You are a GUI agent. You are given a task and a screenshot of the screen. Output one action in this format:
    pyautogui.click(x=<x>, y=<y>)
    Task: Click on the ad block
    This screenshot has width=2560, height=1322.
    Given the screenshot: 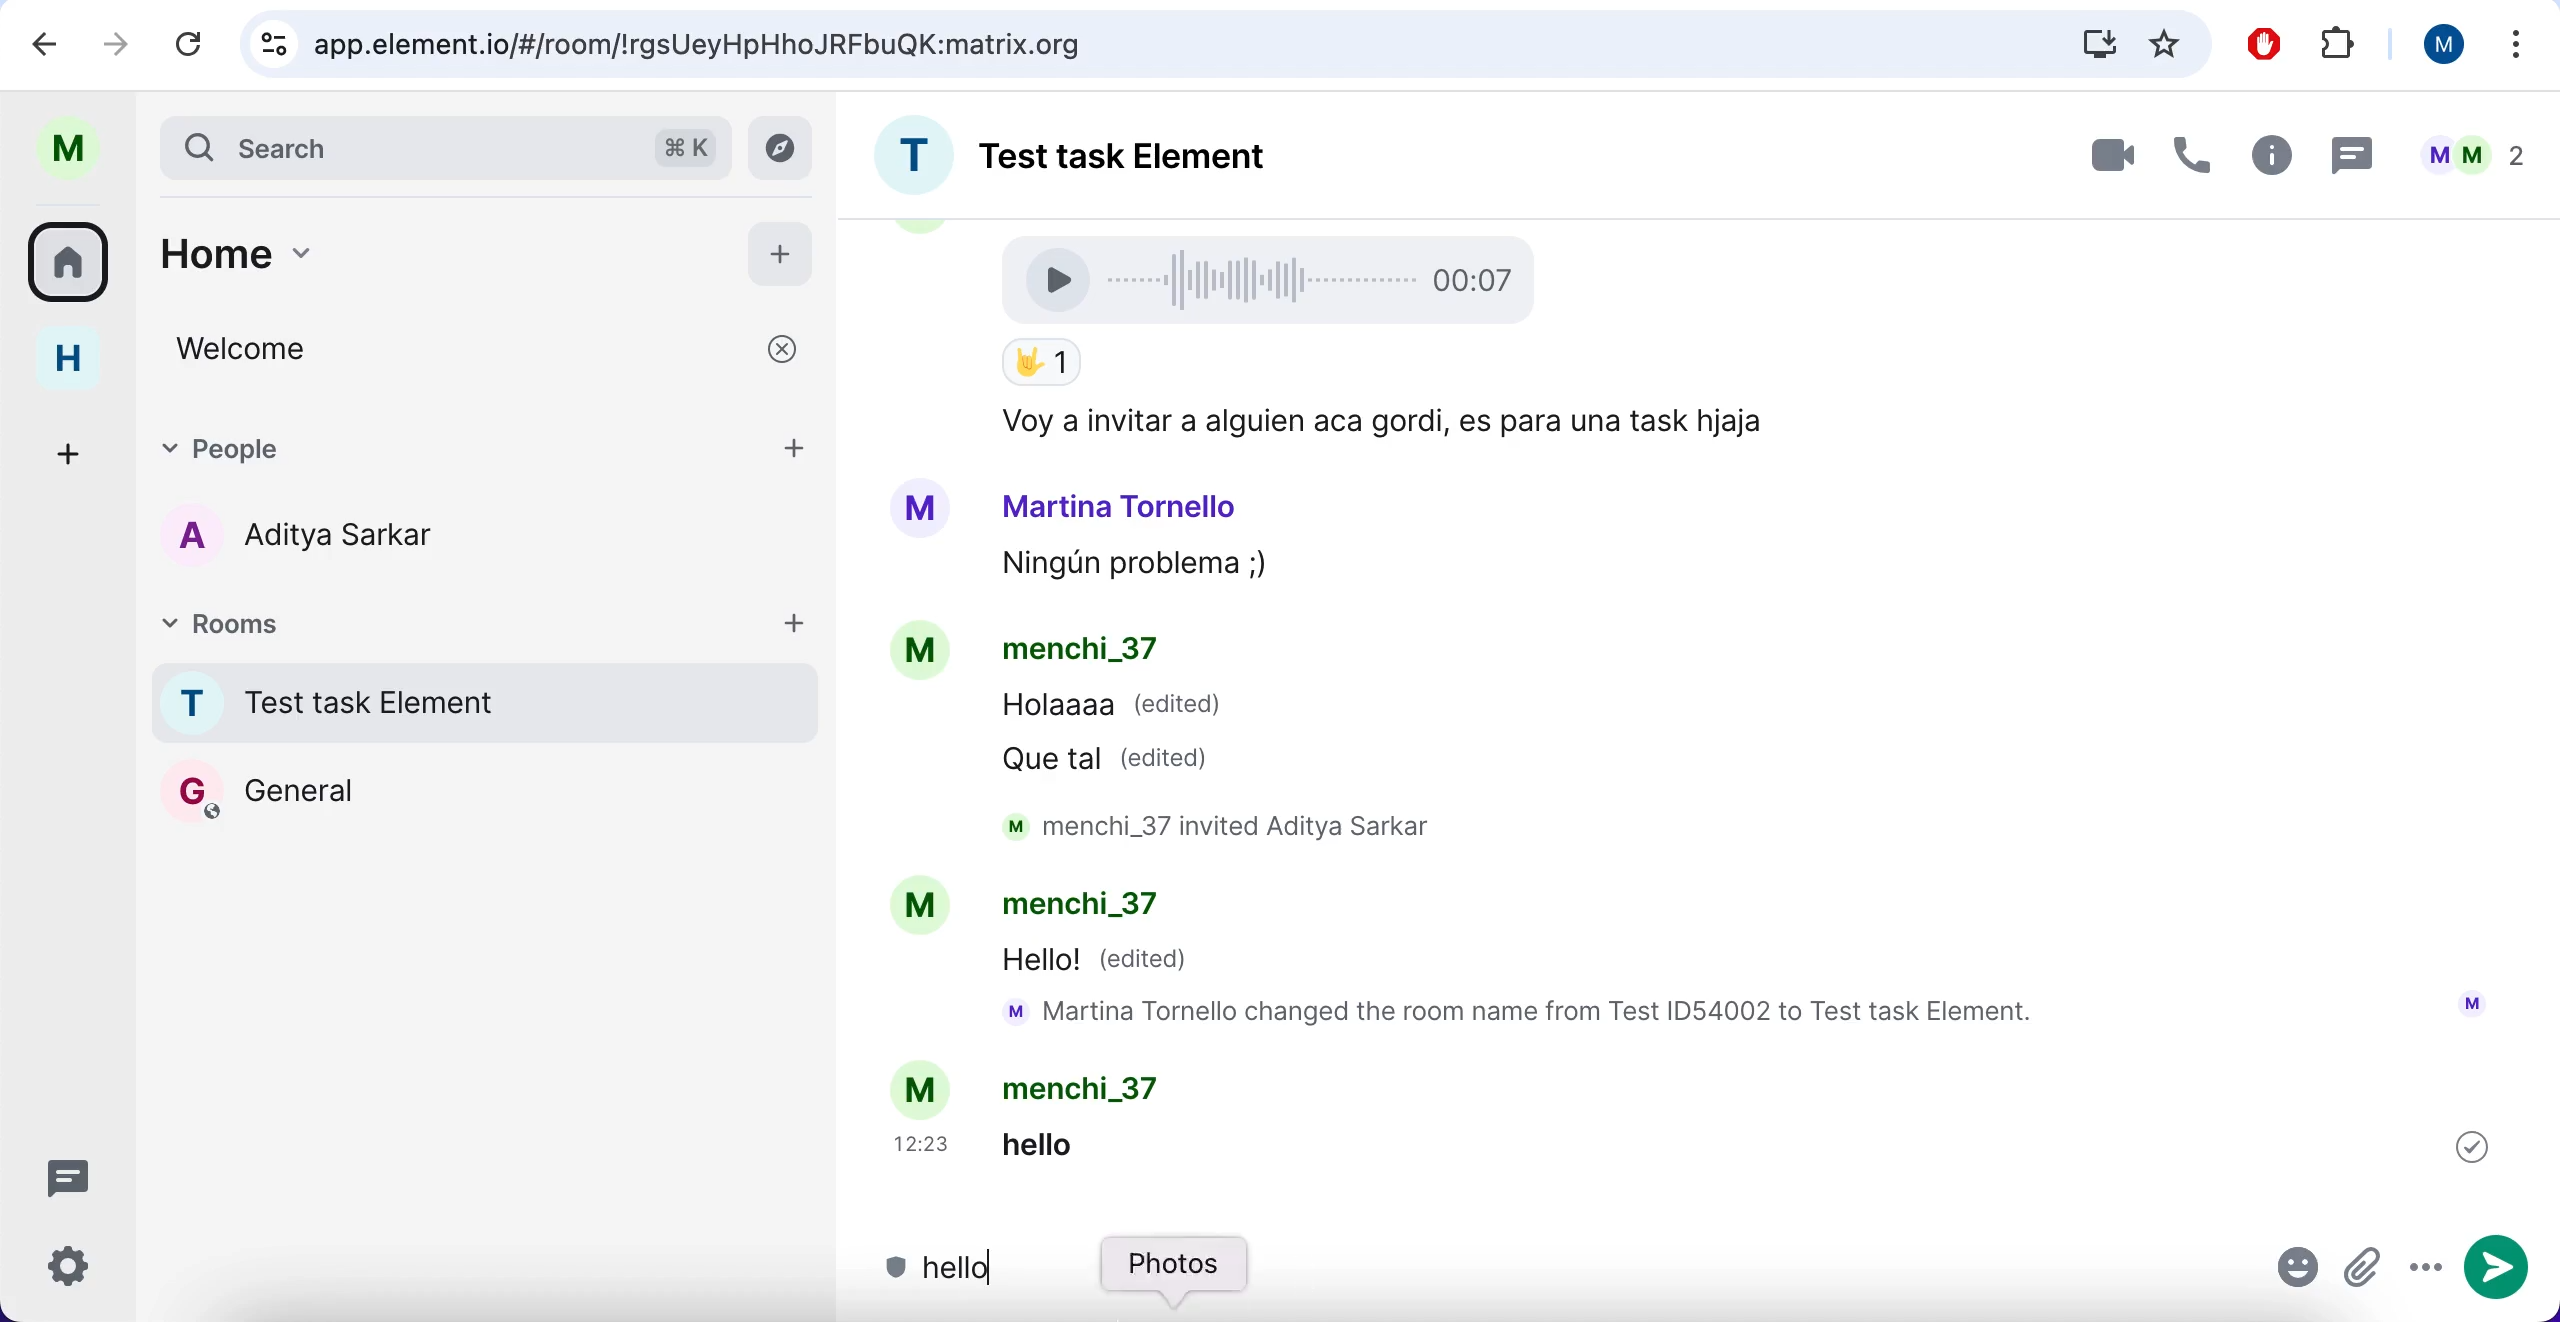 What is the action you would take?
    pyautogui.click(x=2269, y=45)
    